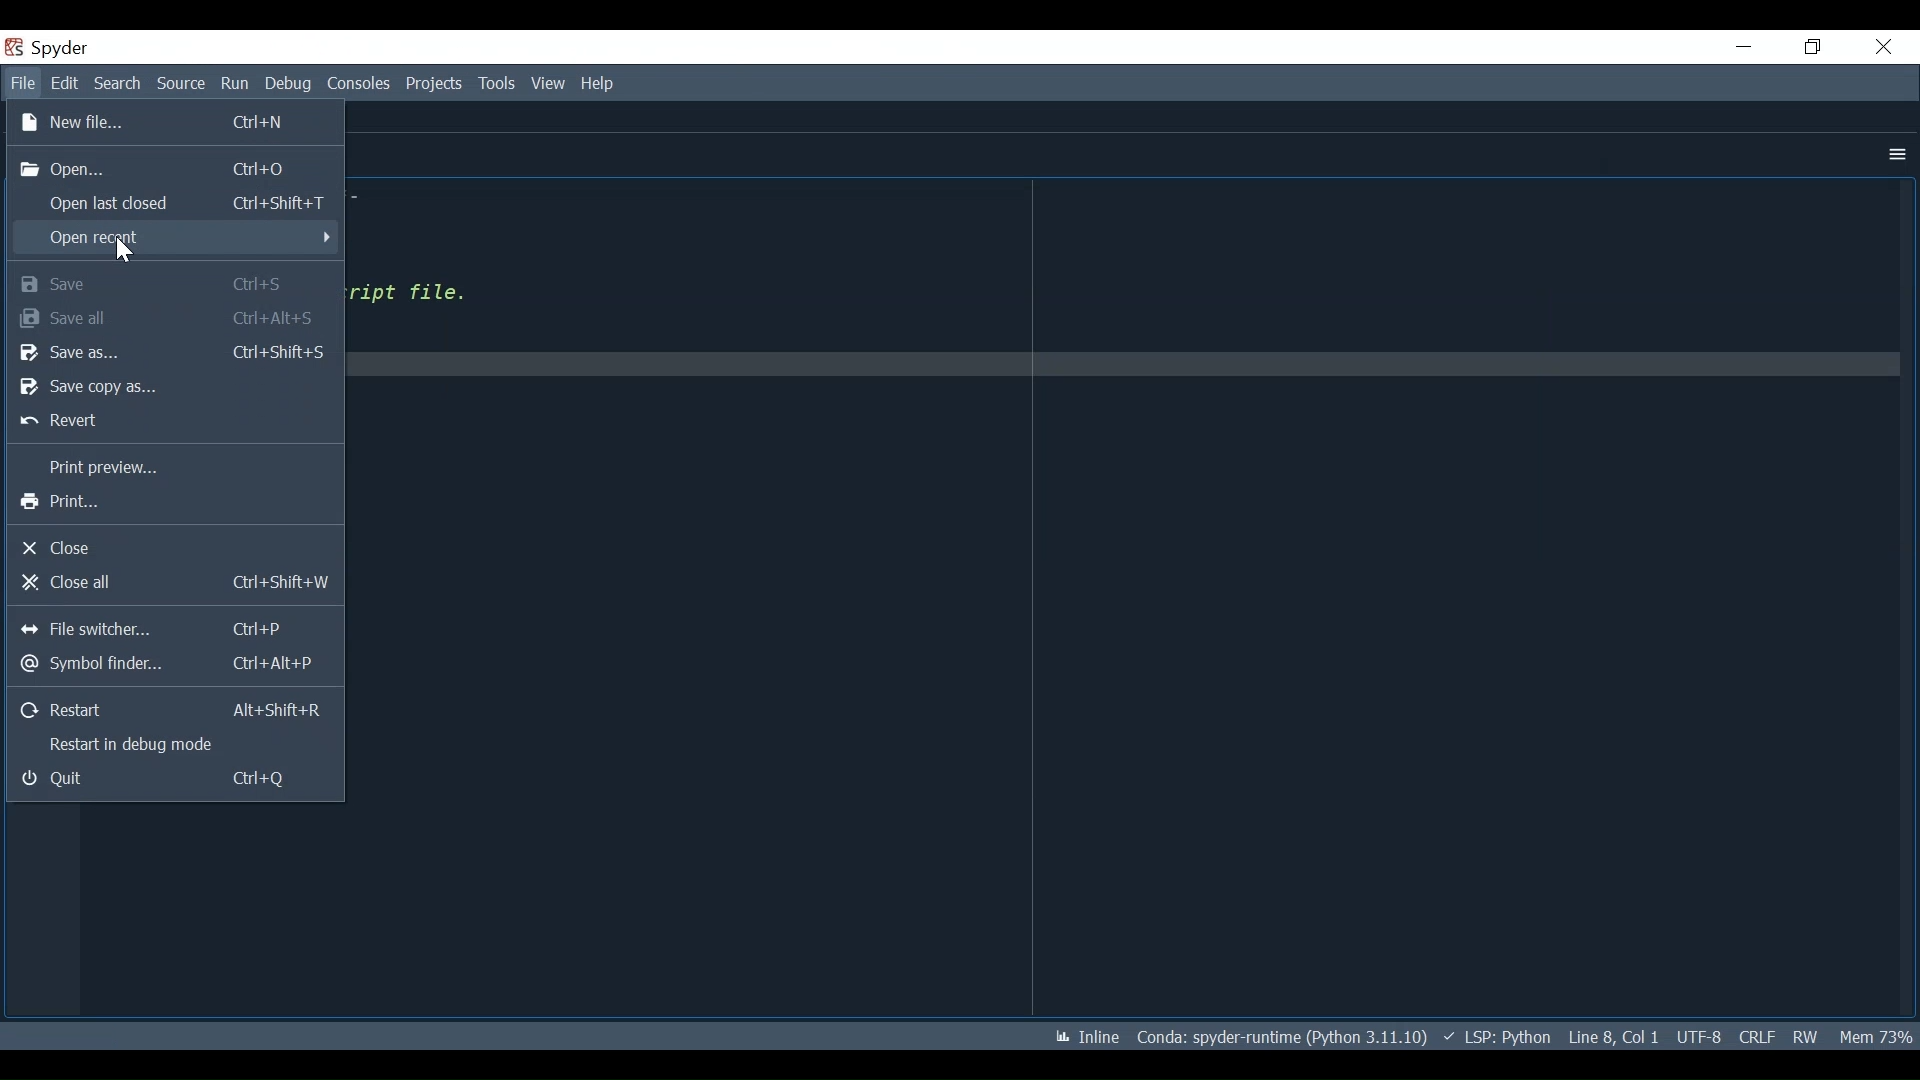  I want to click on Open Recent, so click(175, 236).